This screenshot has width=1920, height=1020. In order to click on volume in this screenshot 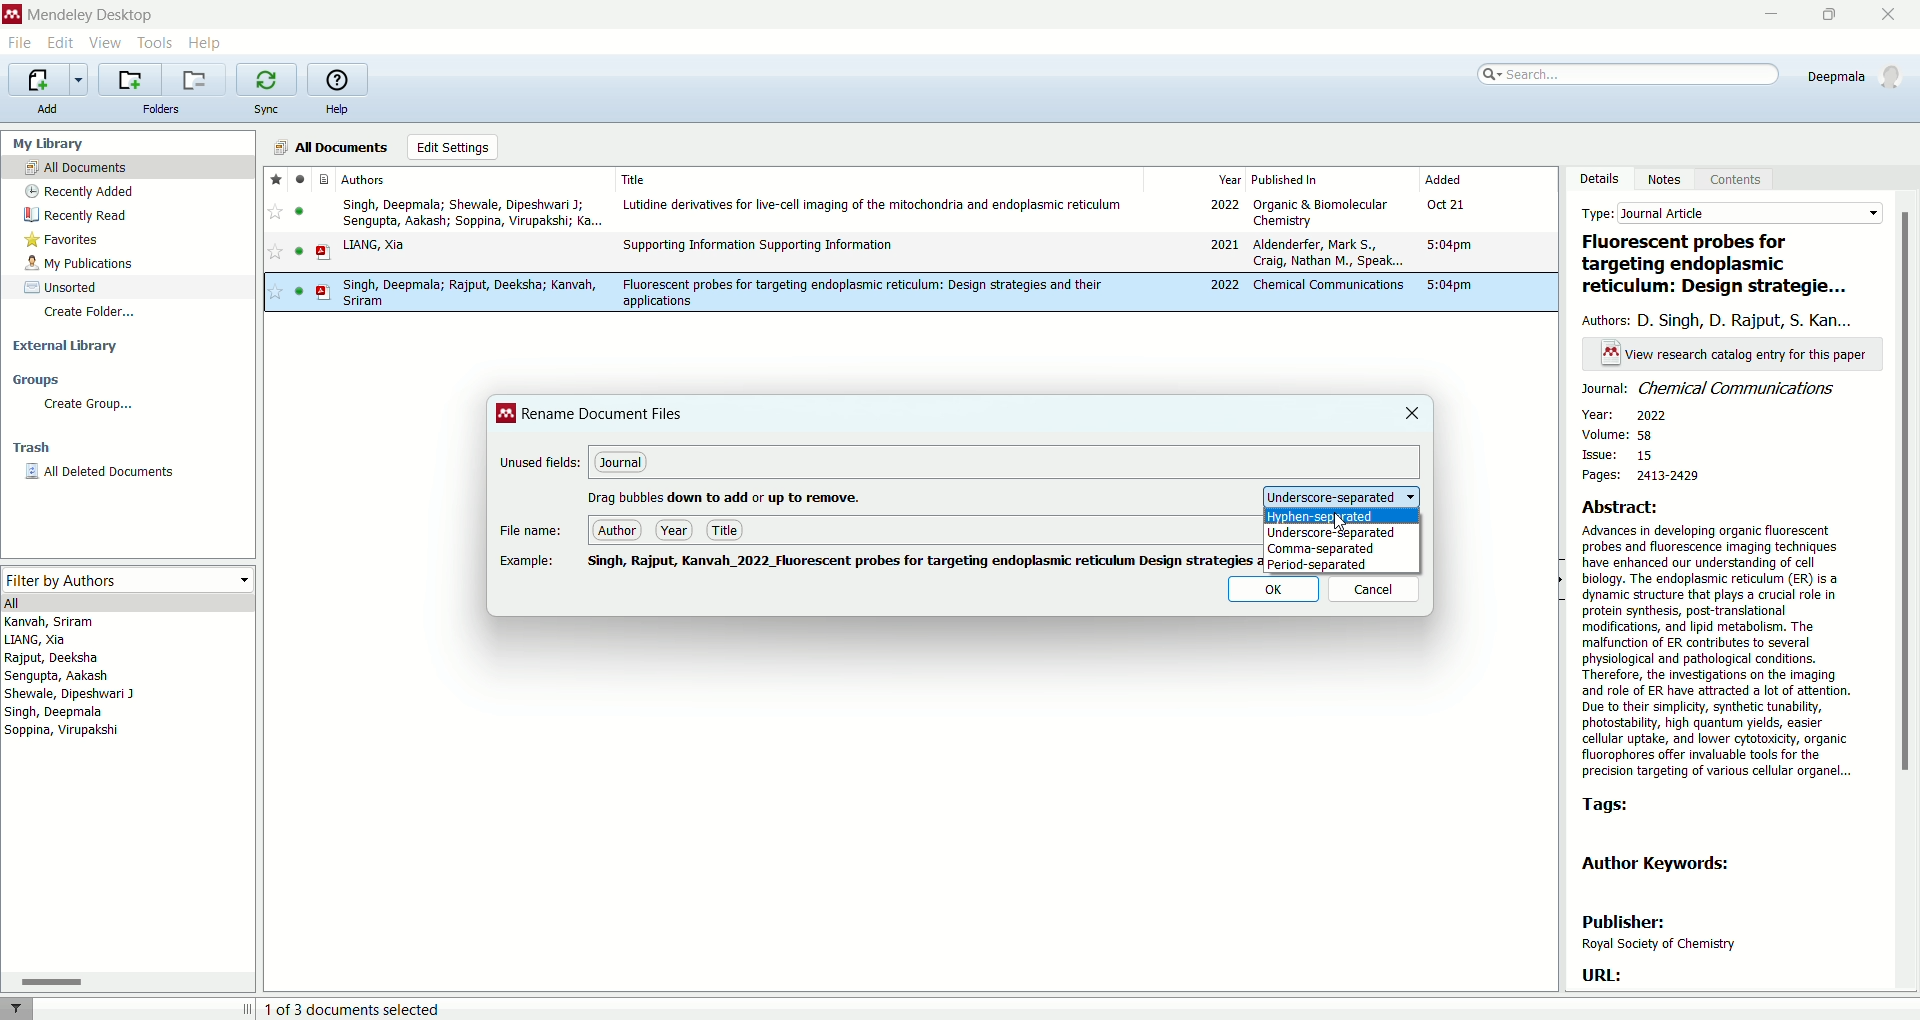, I will do `click(1633, 434)`.